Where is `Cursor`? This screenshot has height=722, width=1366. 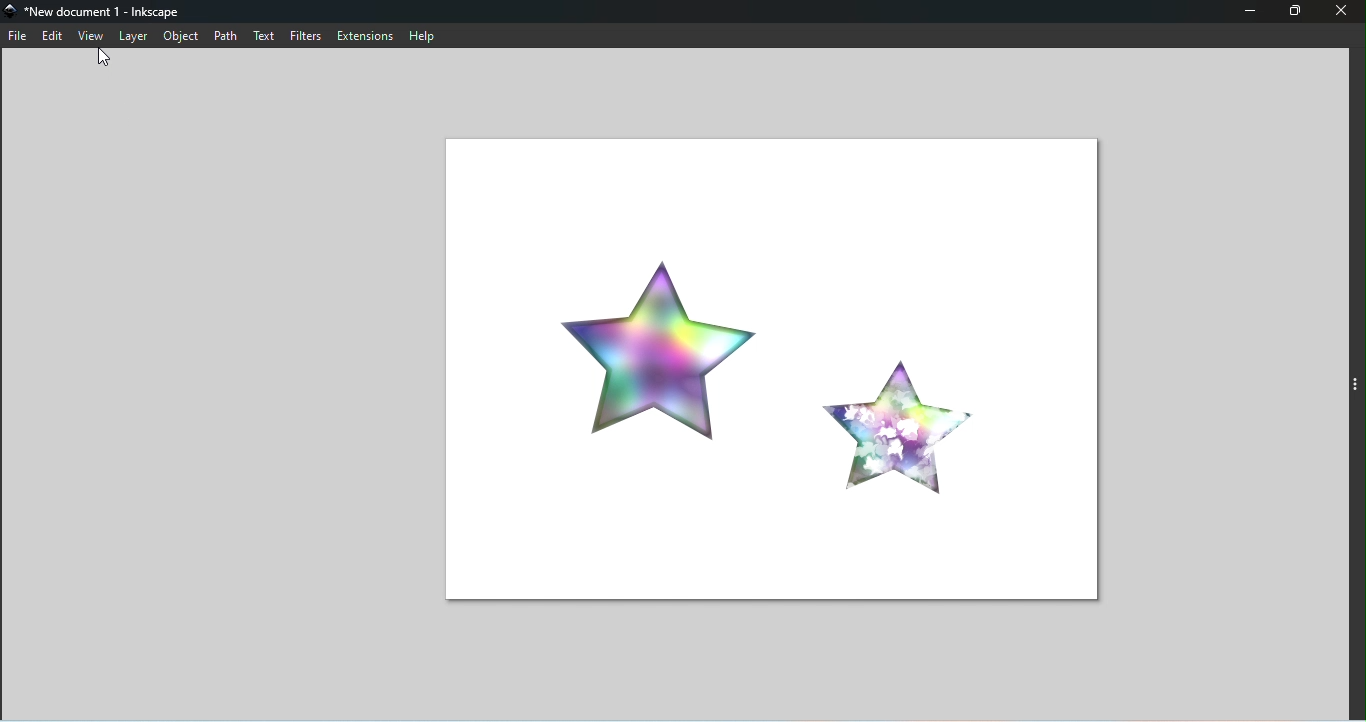
Cursor is located at coordinates (104, 59).